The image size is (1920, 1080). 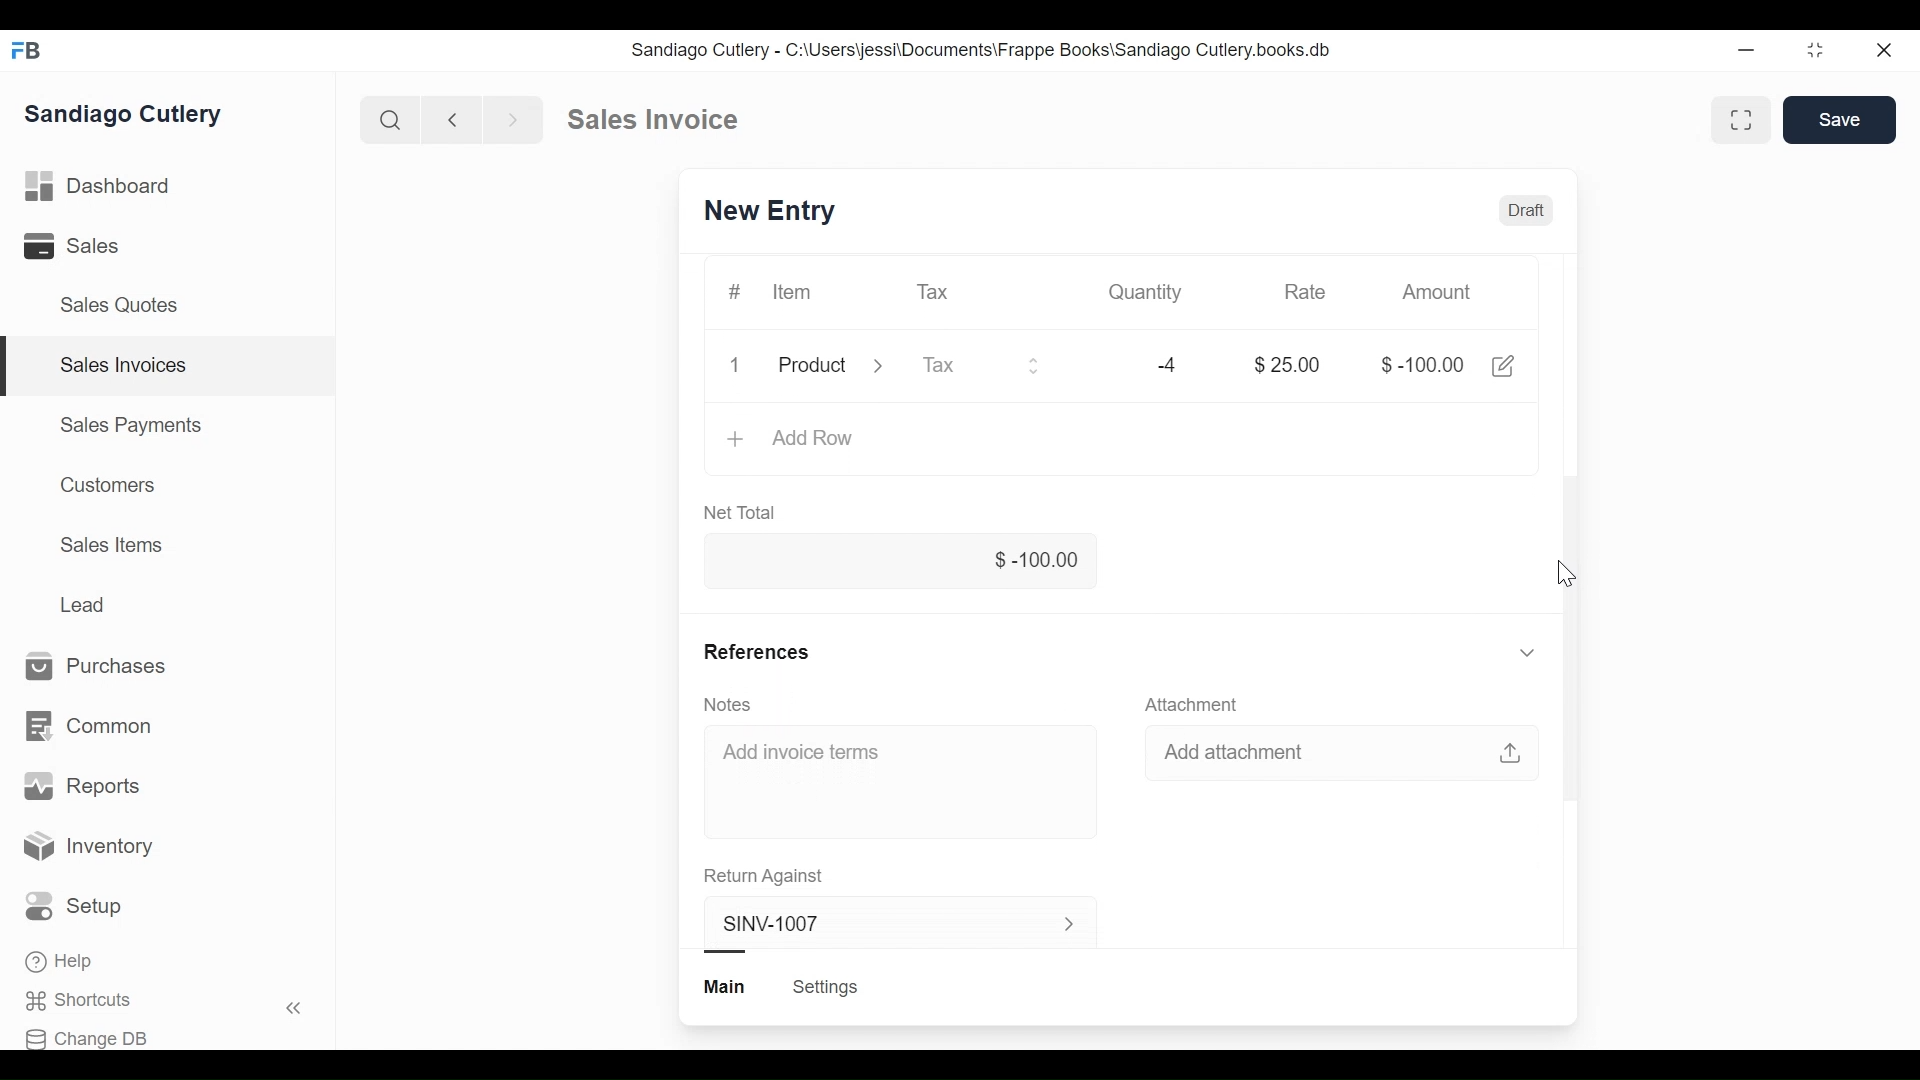 I want to click on Sales Items, so click(x=111, y=544).